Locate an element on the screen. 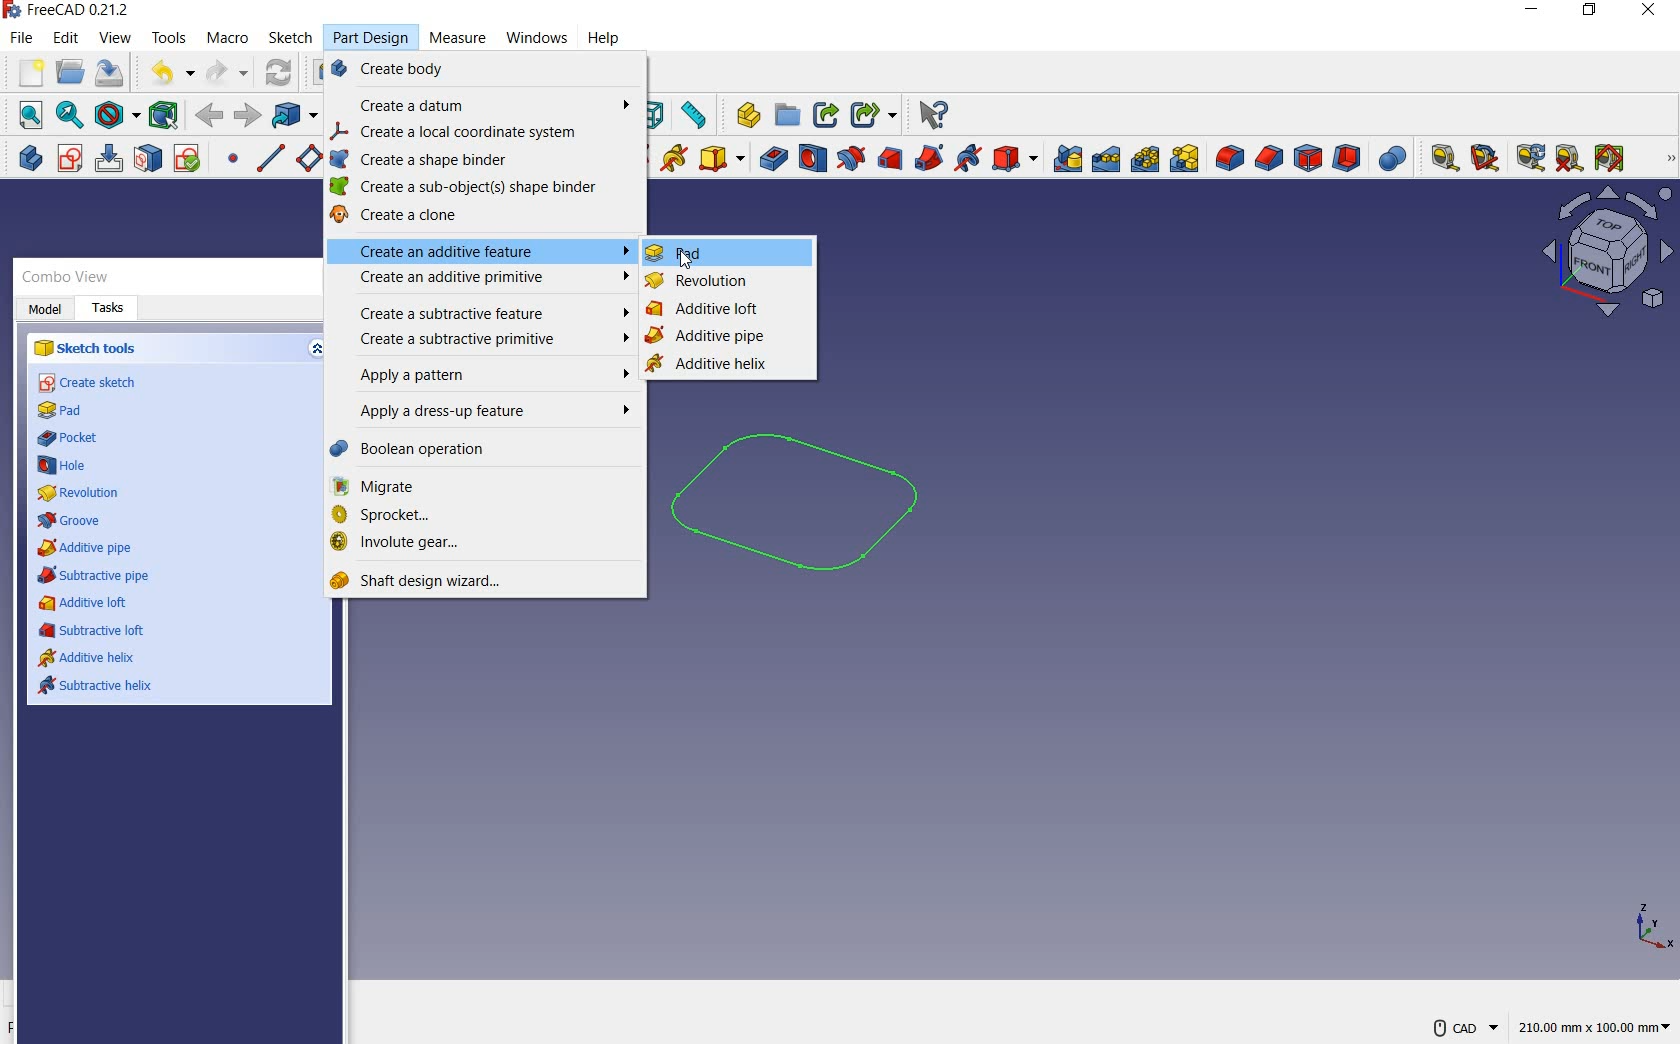 The height and width of the screenshot is (1044, 1680). bounding box is located at coordinates (163, 113).